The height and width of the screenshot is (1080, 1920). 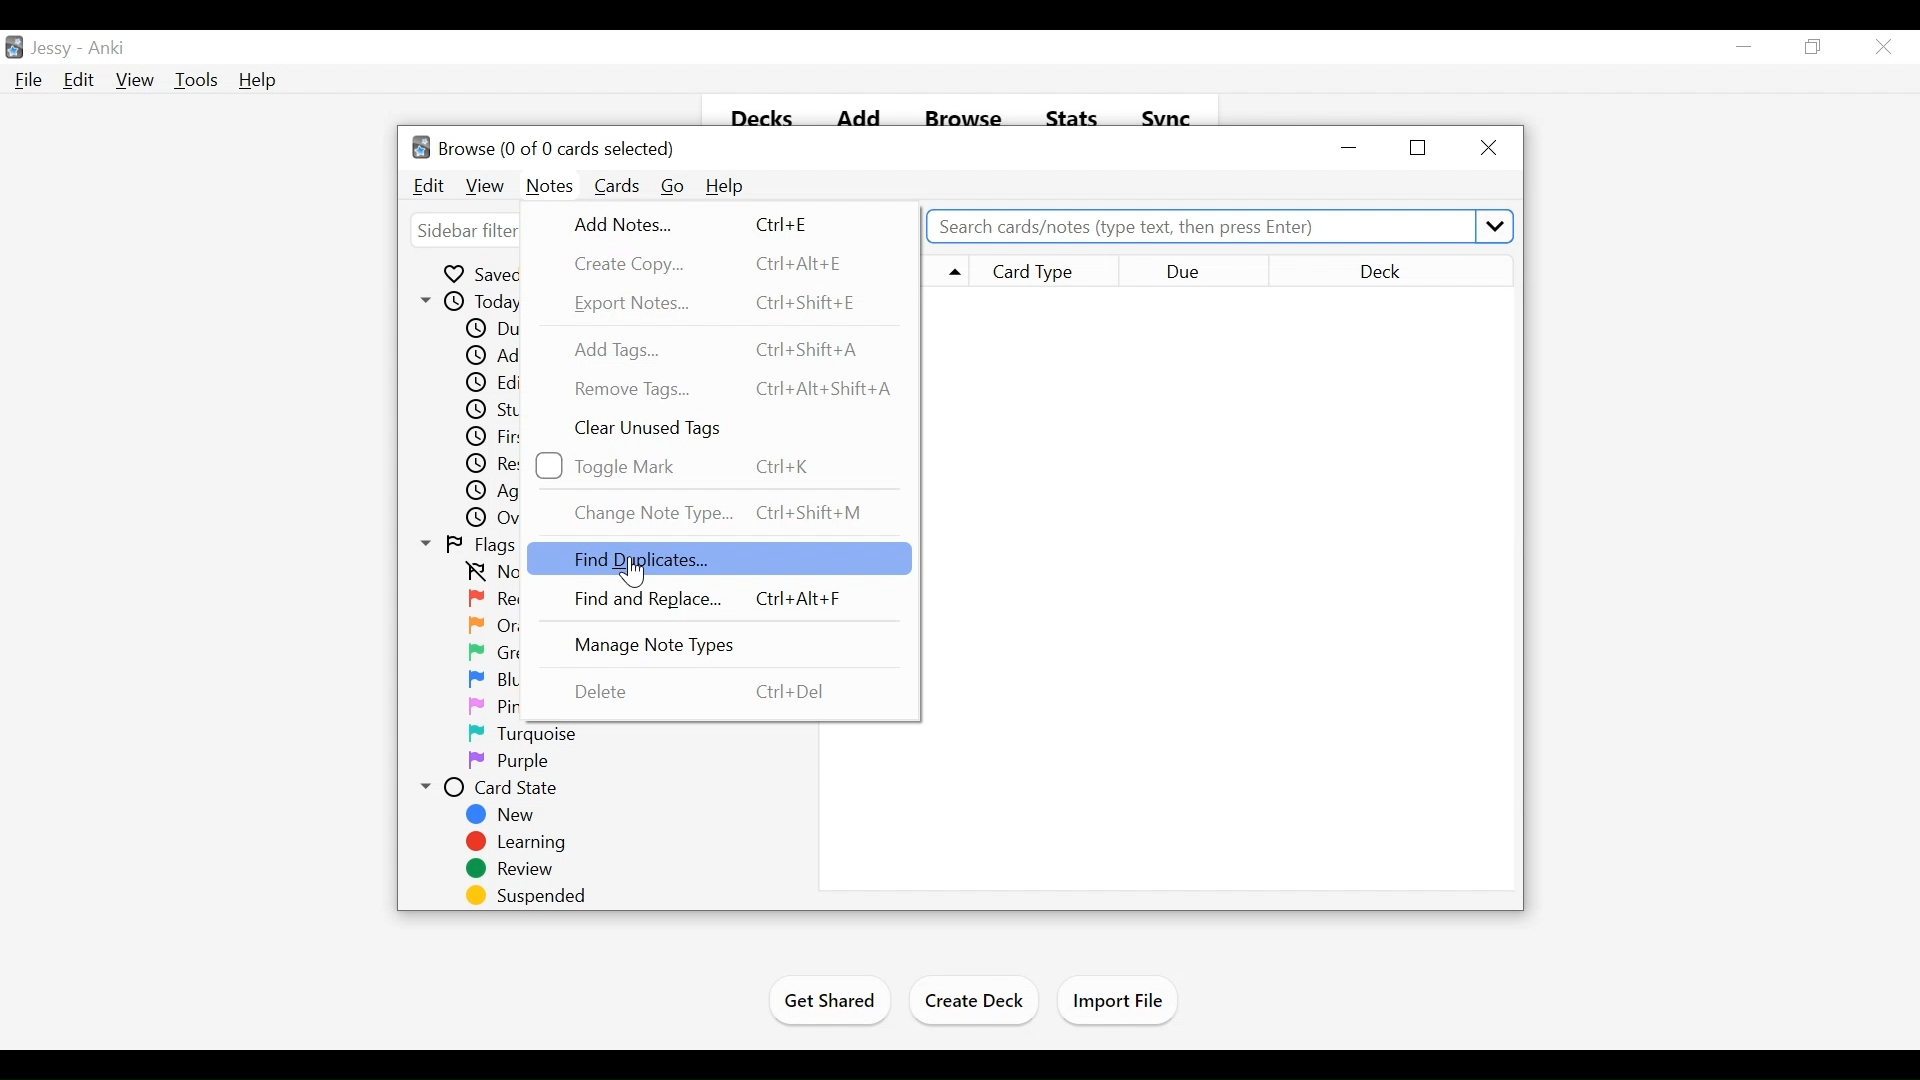 What do you see at coordinates (1881, 46) in the screenshot?
I see `Close` at bounding box center [1881, 46].